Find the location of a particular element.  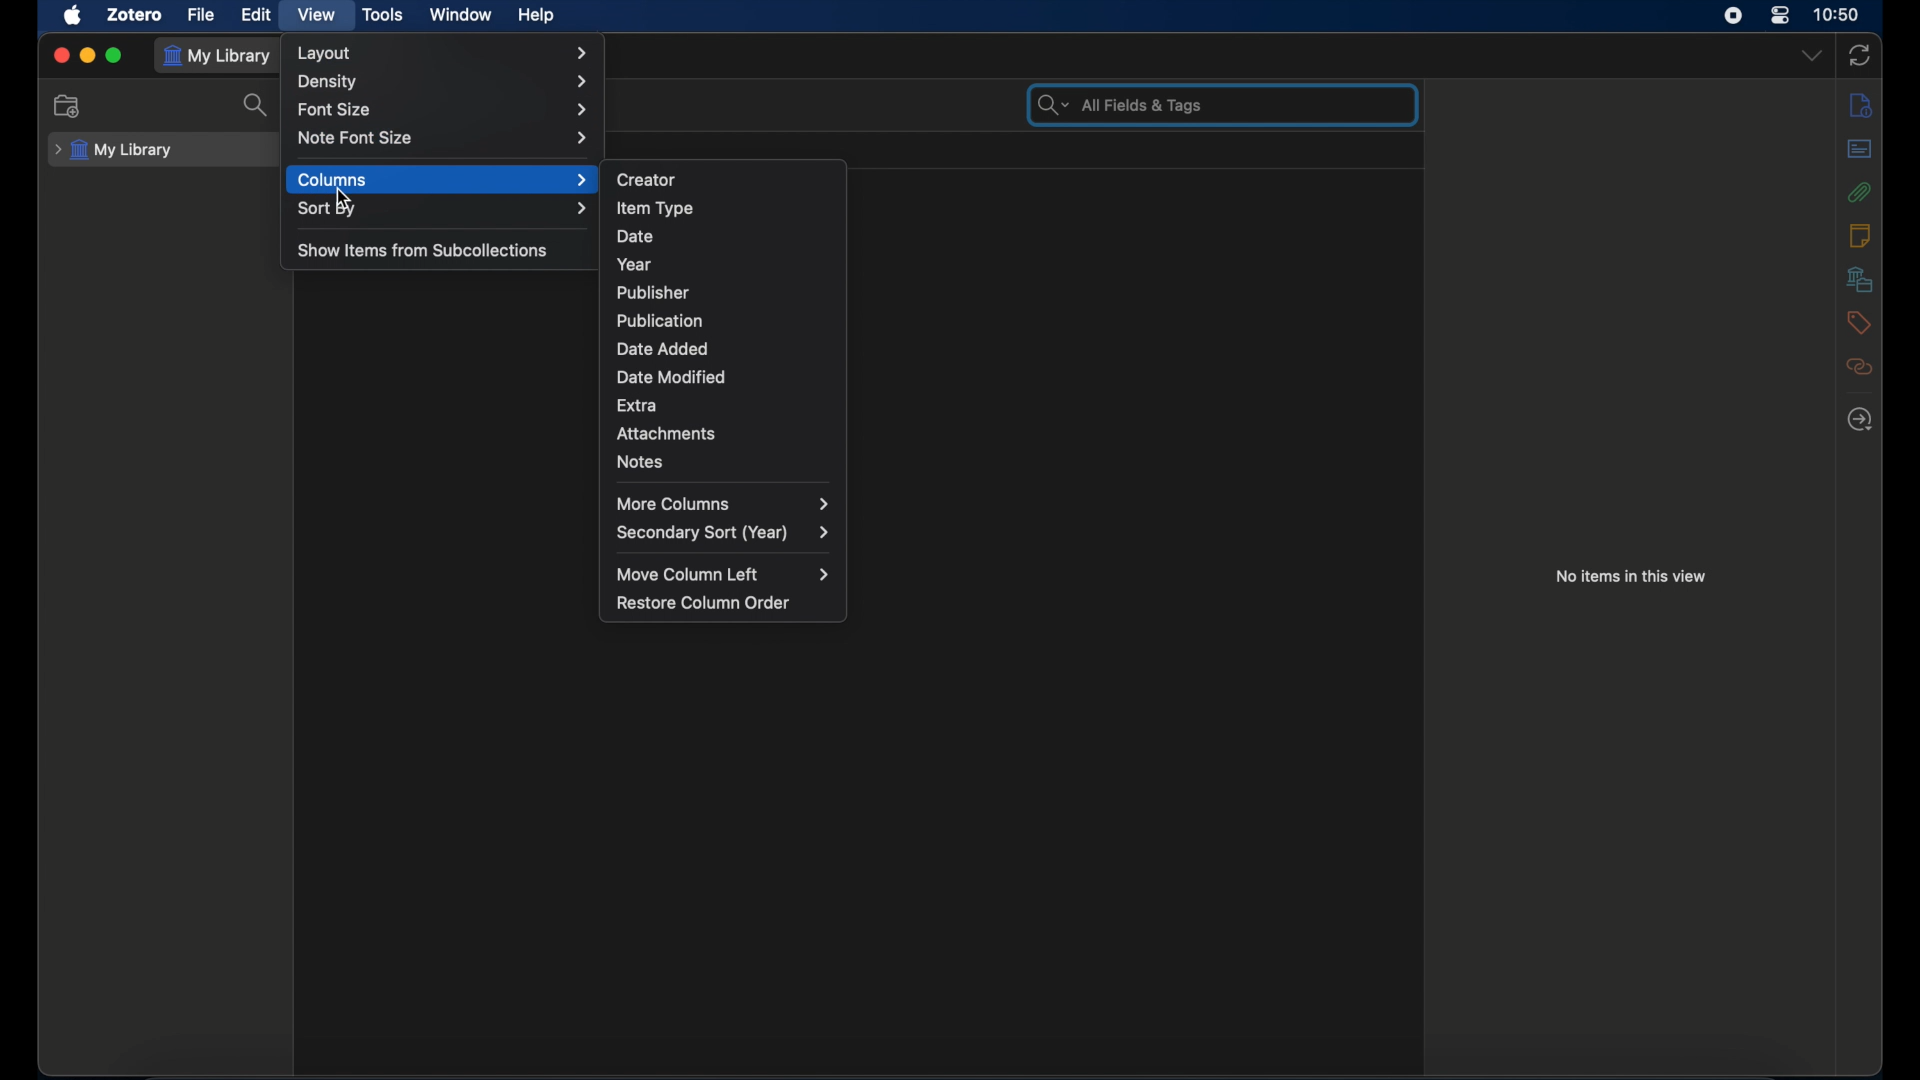

show items from subcollections is located at coordinates (425, 249).